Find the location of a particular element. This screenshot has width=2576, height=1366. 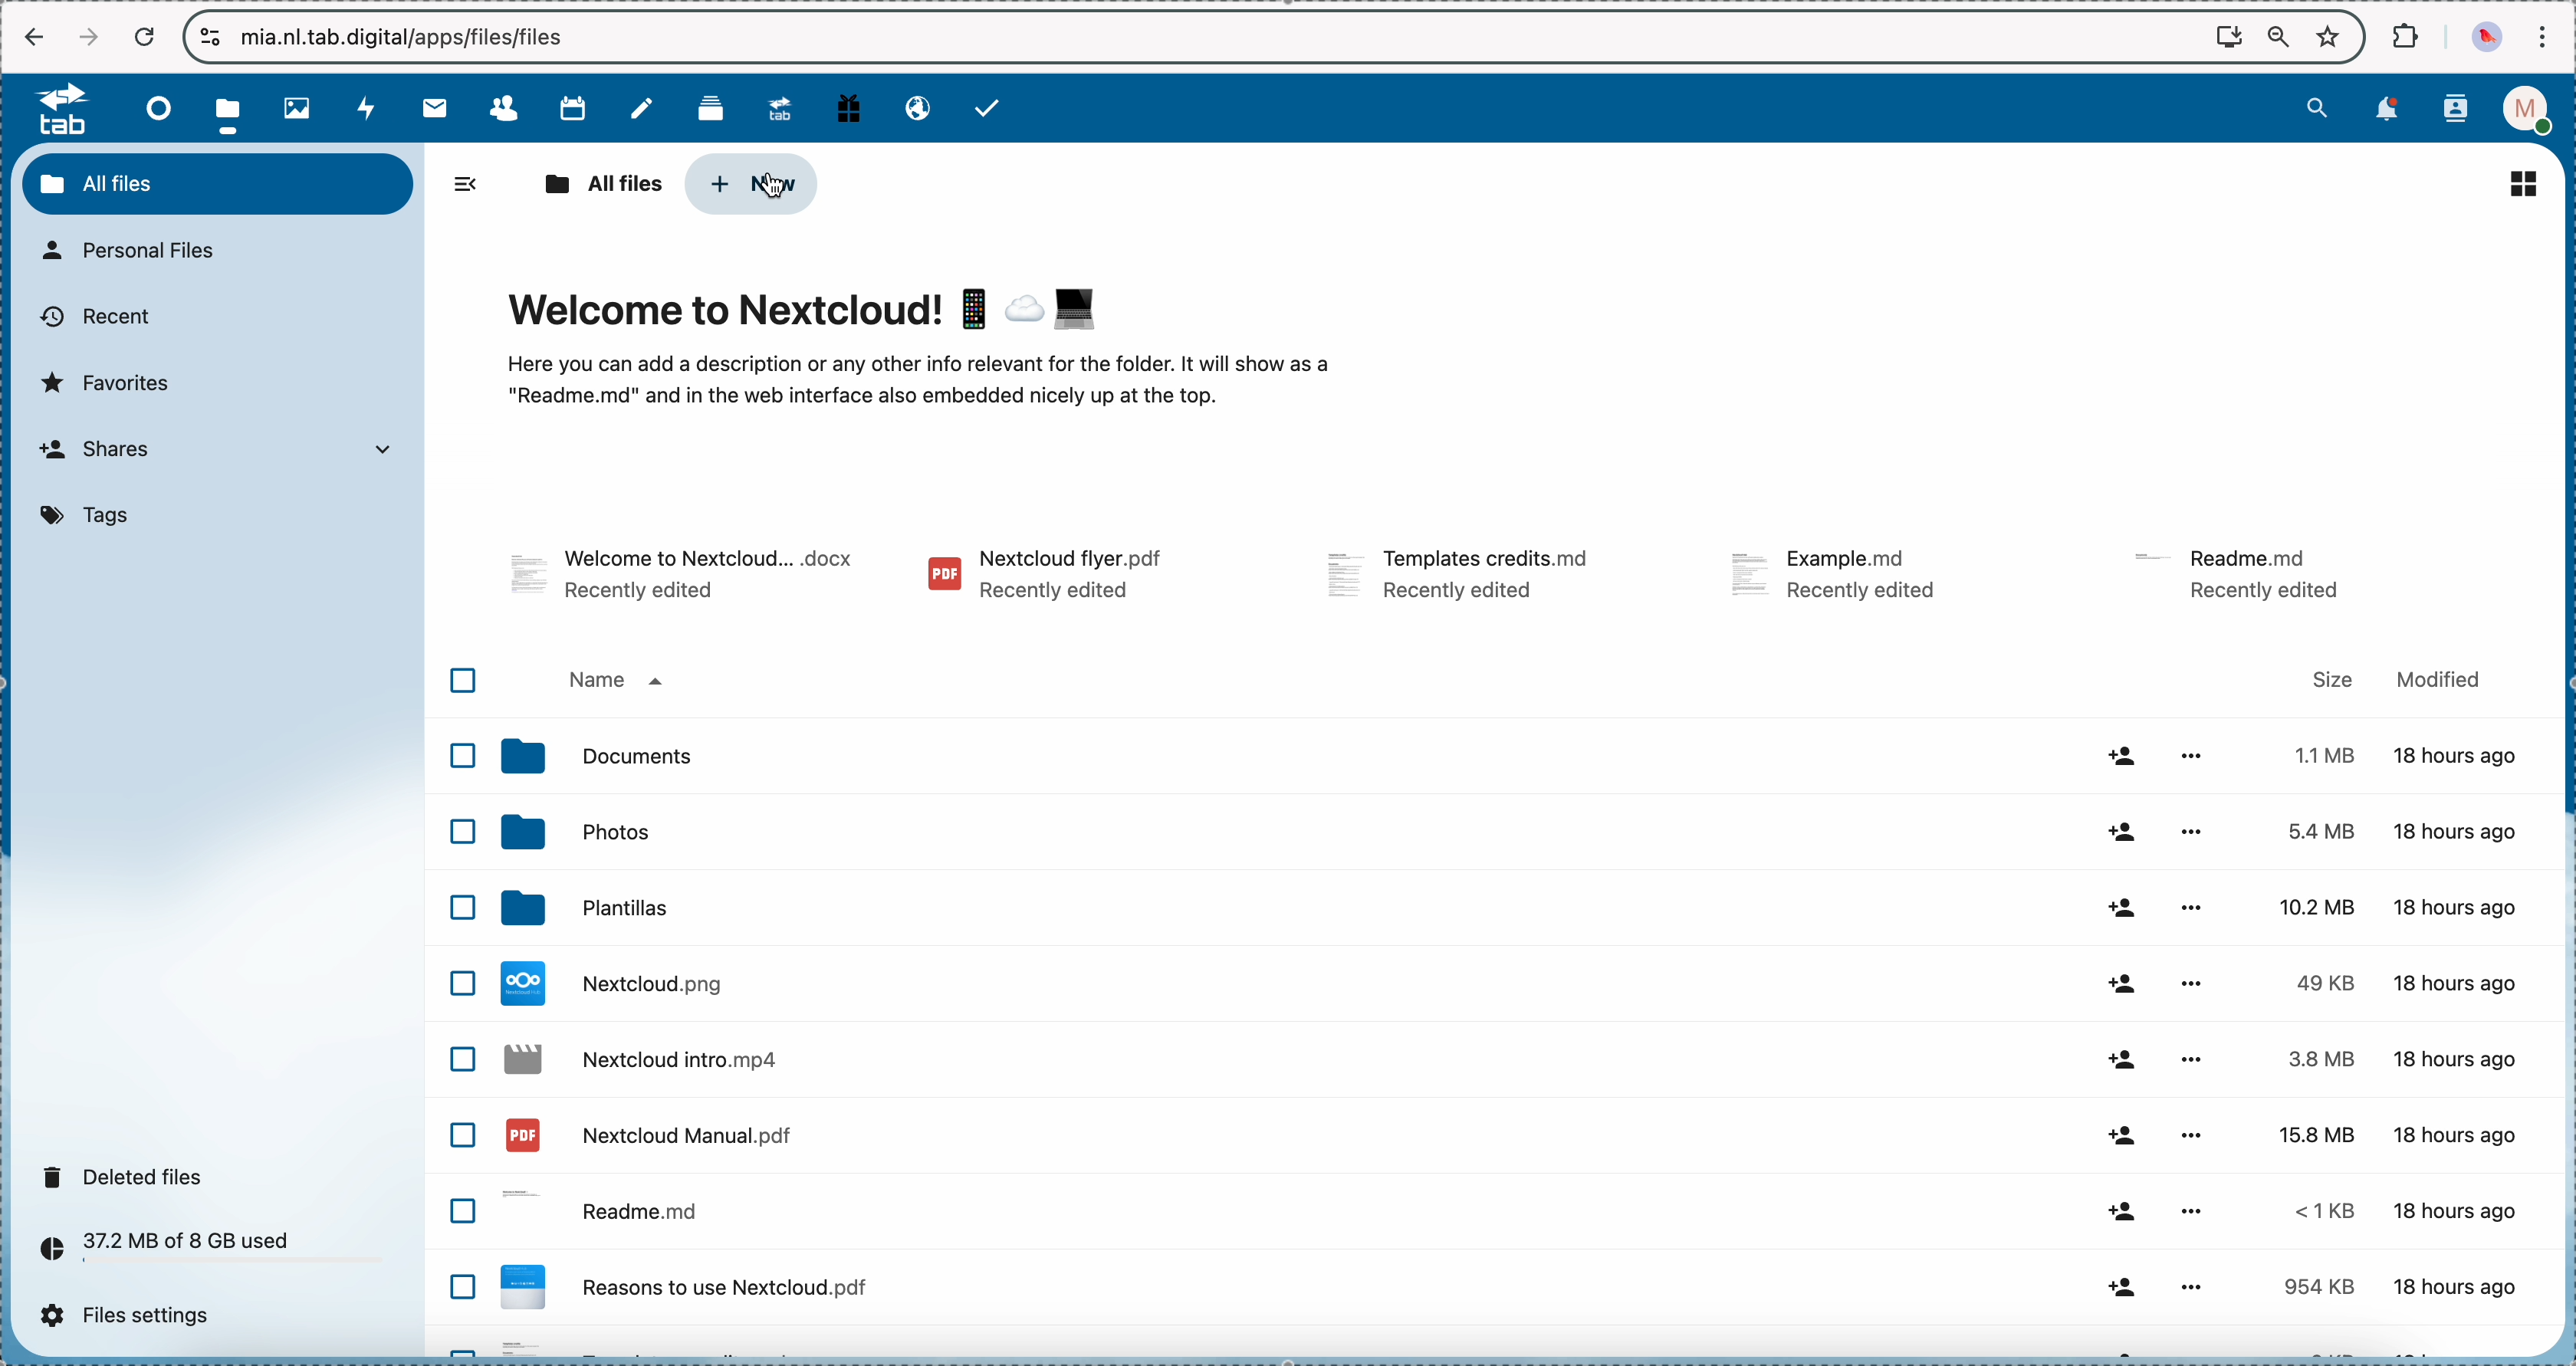

file is located at coordinates (1472, 575).